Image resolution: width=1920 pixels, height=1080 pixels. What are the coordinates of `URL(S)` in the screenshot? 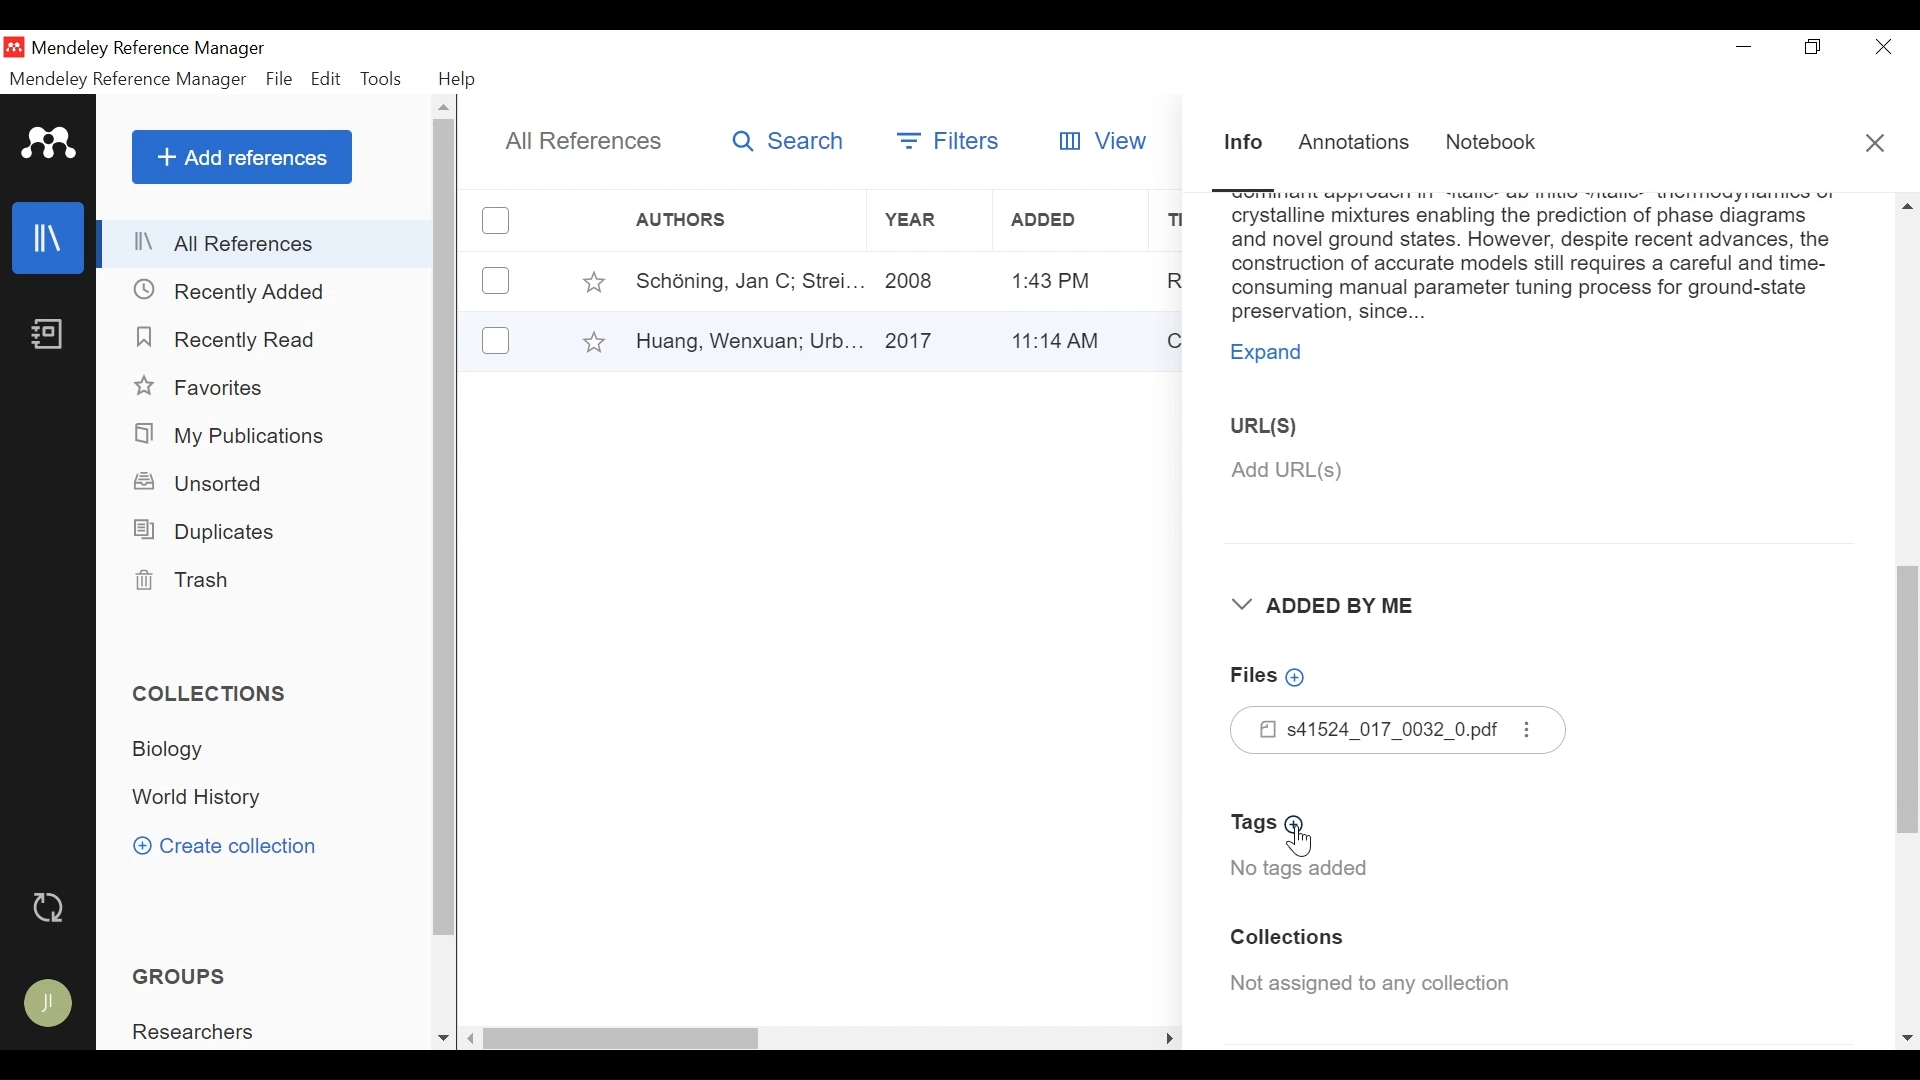 It's located at (1280, 425).